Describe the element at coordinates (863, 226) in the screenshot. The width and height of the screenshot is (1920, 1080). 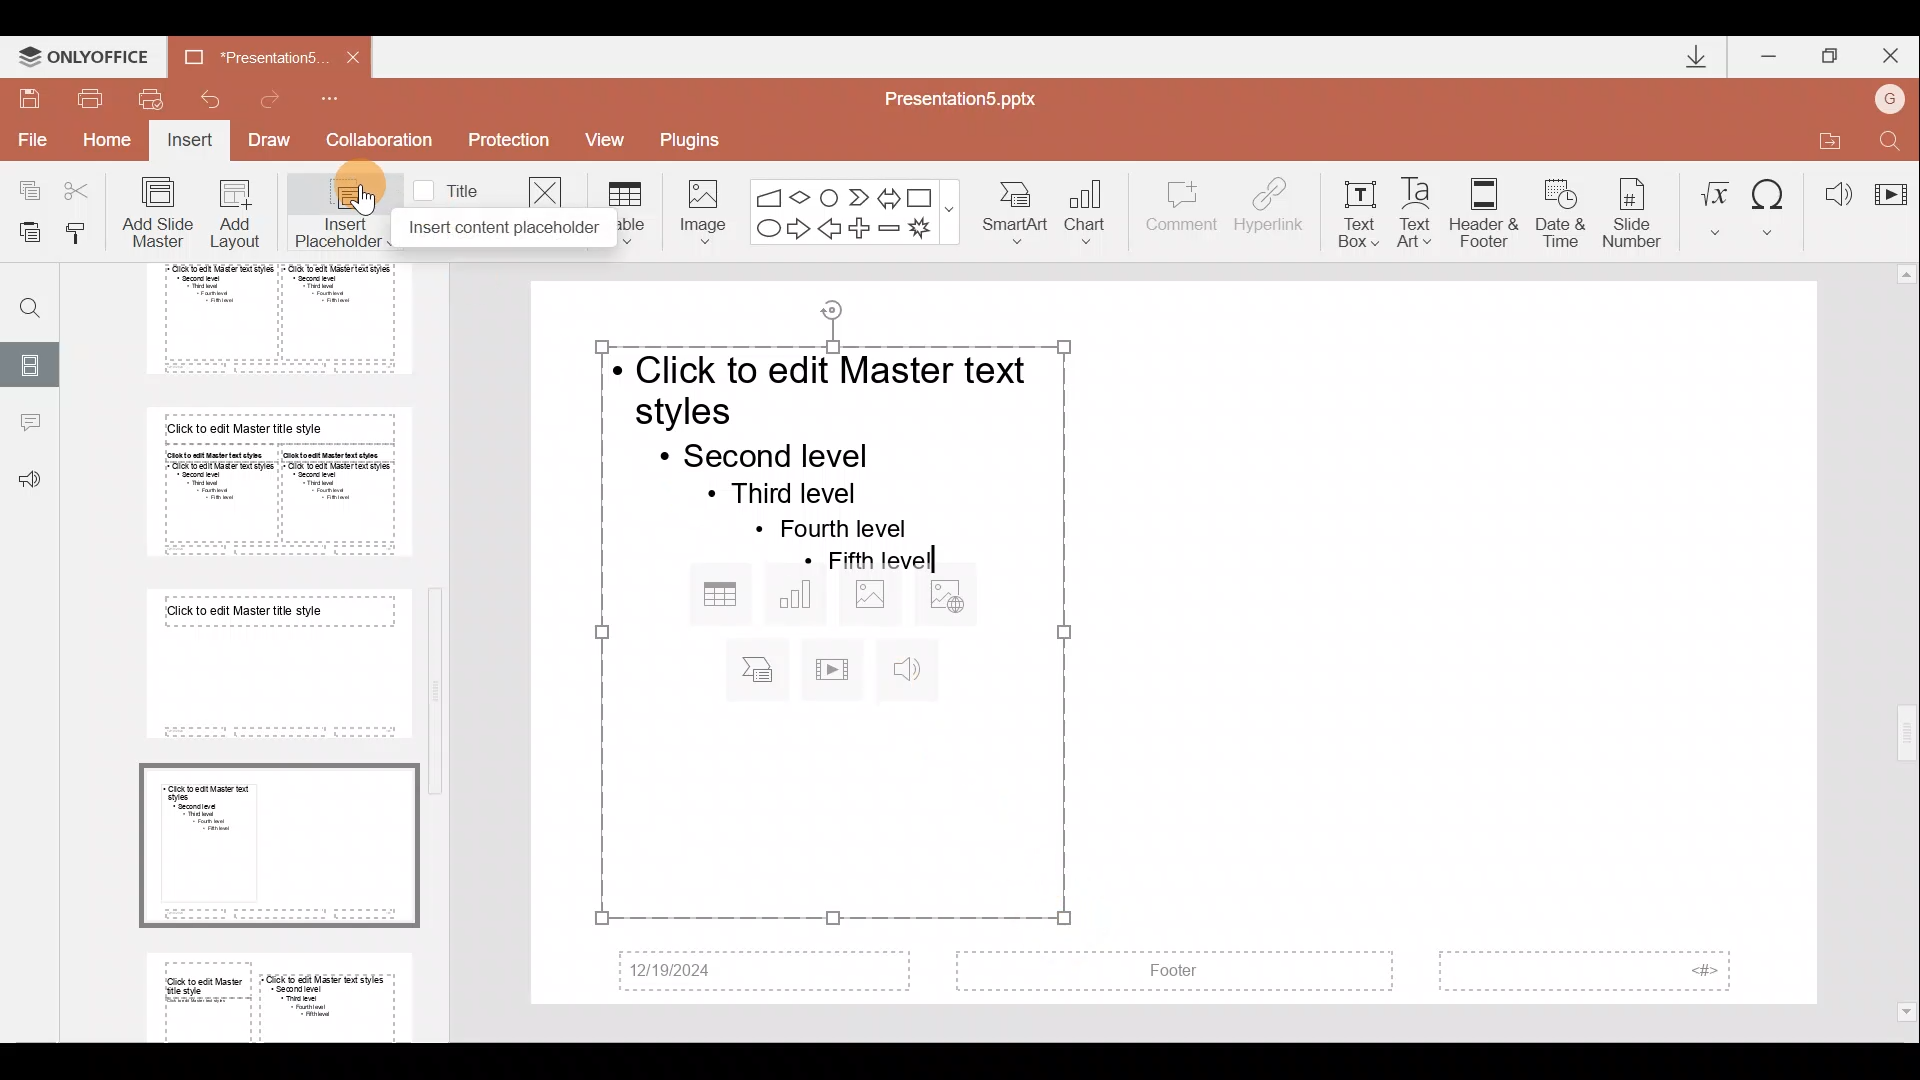
I see `Plus` at that location.